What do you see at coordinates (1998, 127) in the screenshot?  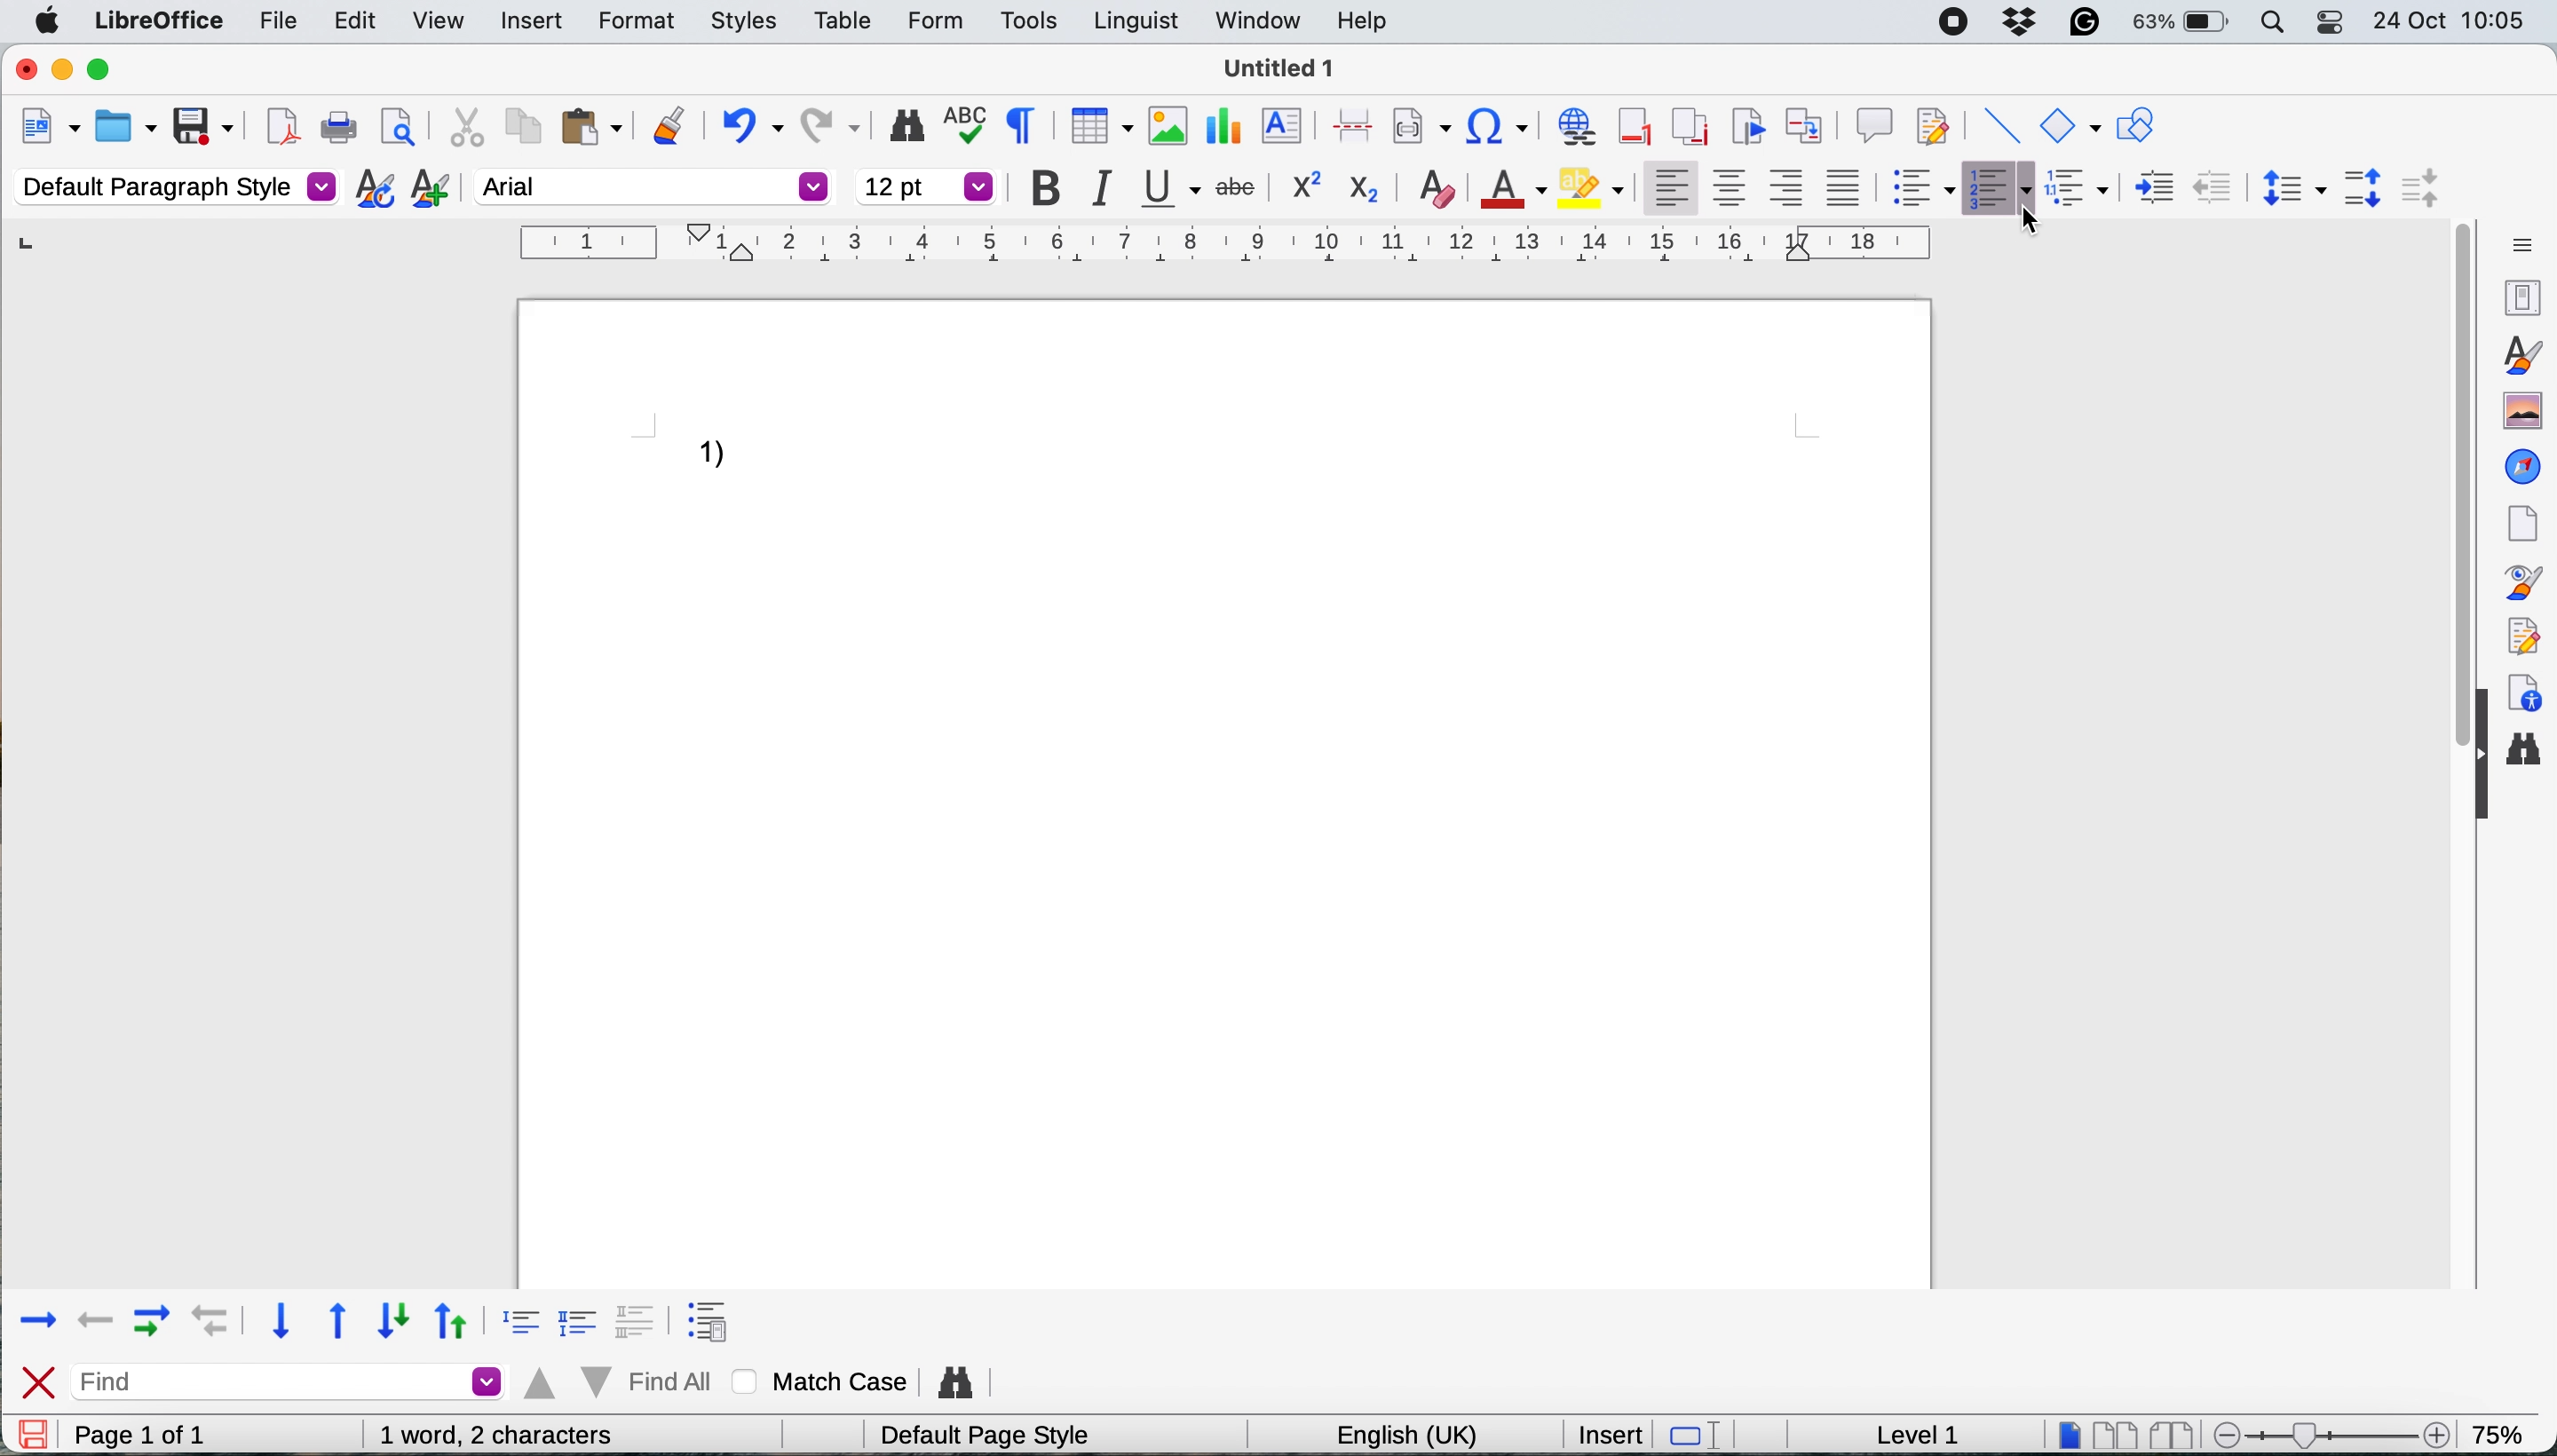 I see `insert line` at bounding box center [1998, 127].